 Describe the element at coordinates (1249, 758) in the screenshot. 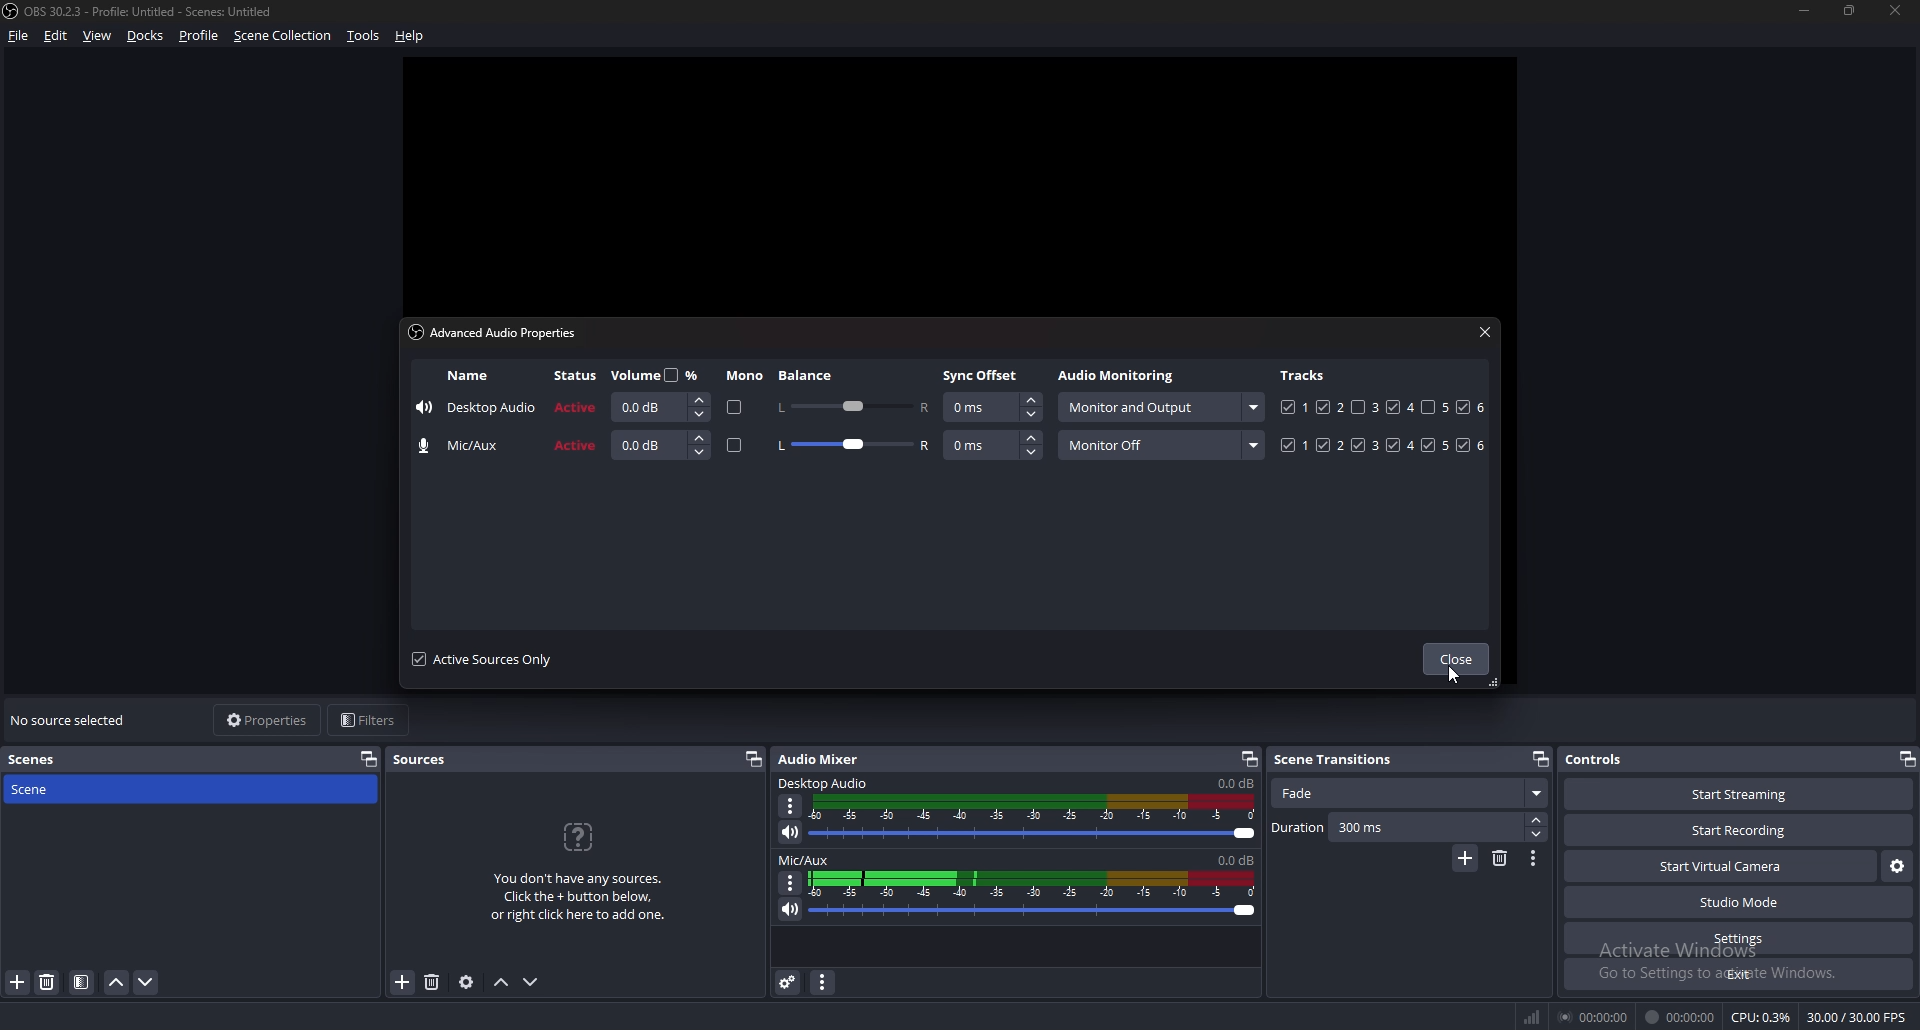

I see `pop out` at that location.